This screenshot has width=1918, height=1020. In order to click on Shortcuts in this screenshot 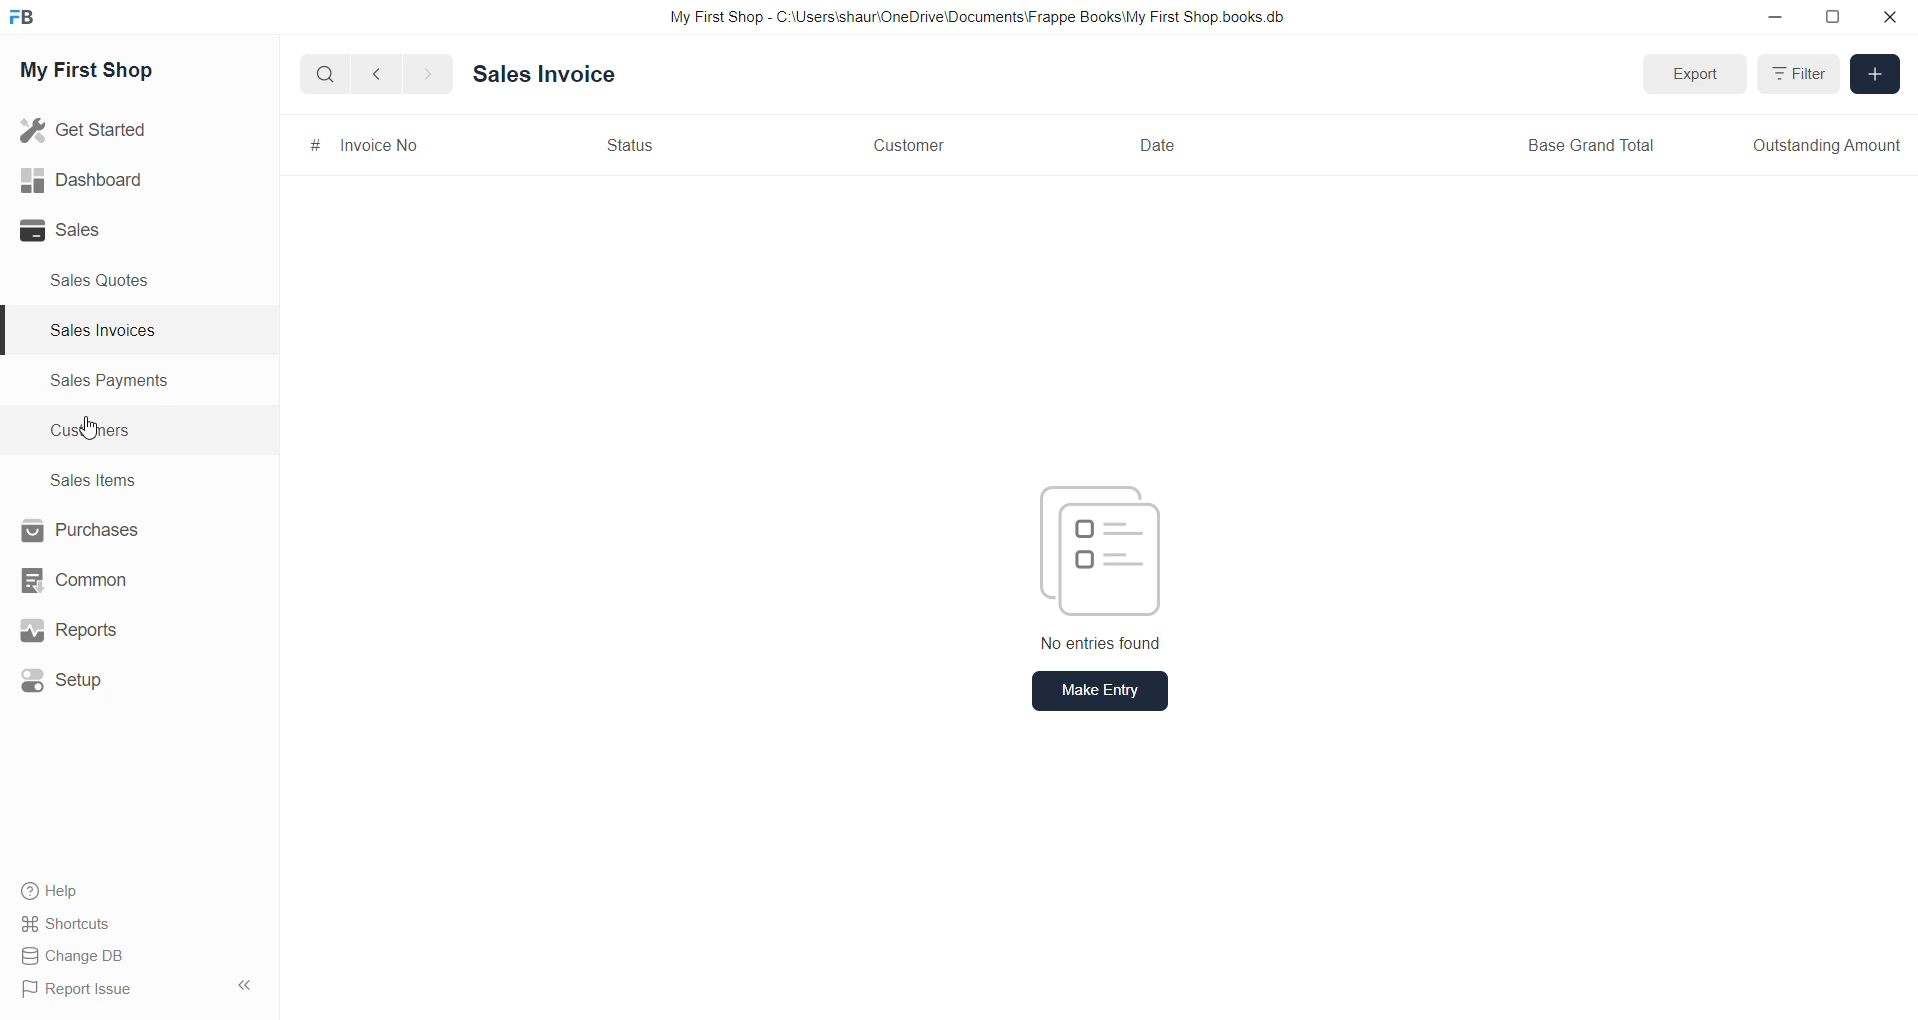, I will do `click(67, 923)`.